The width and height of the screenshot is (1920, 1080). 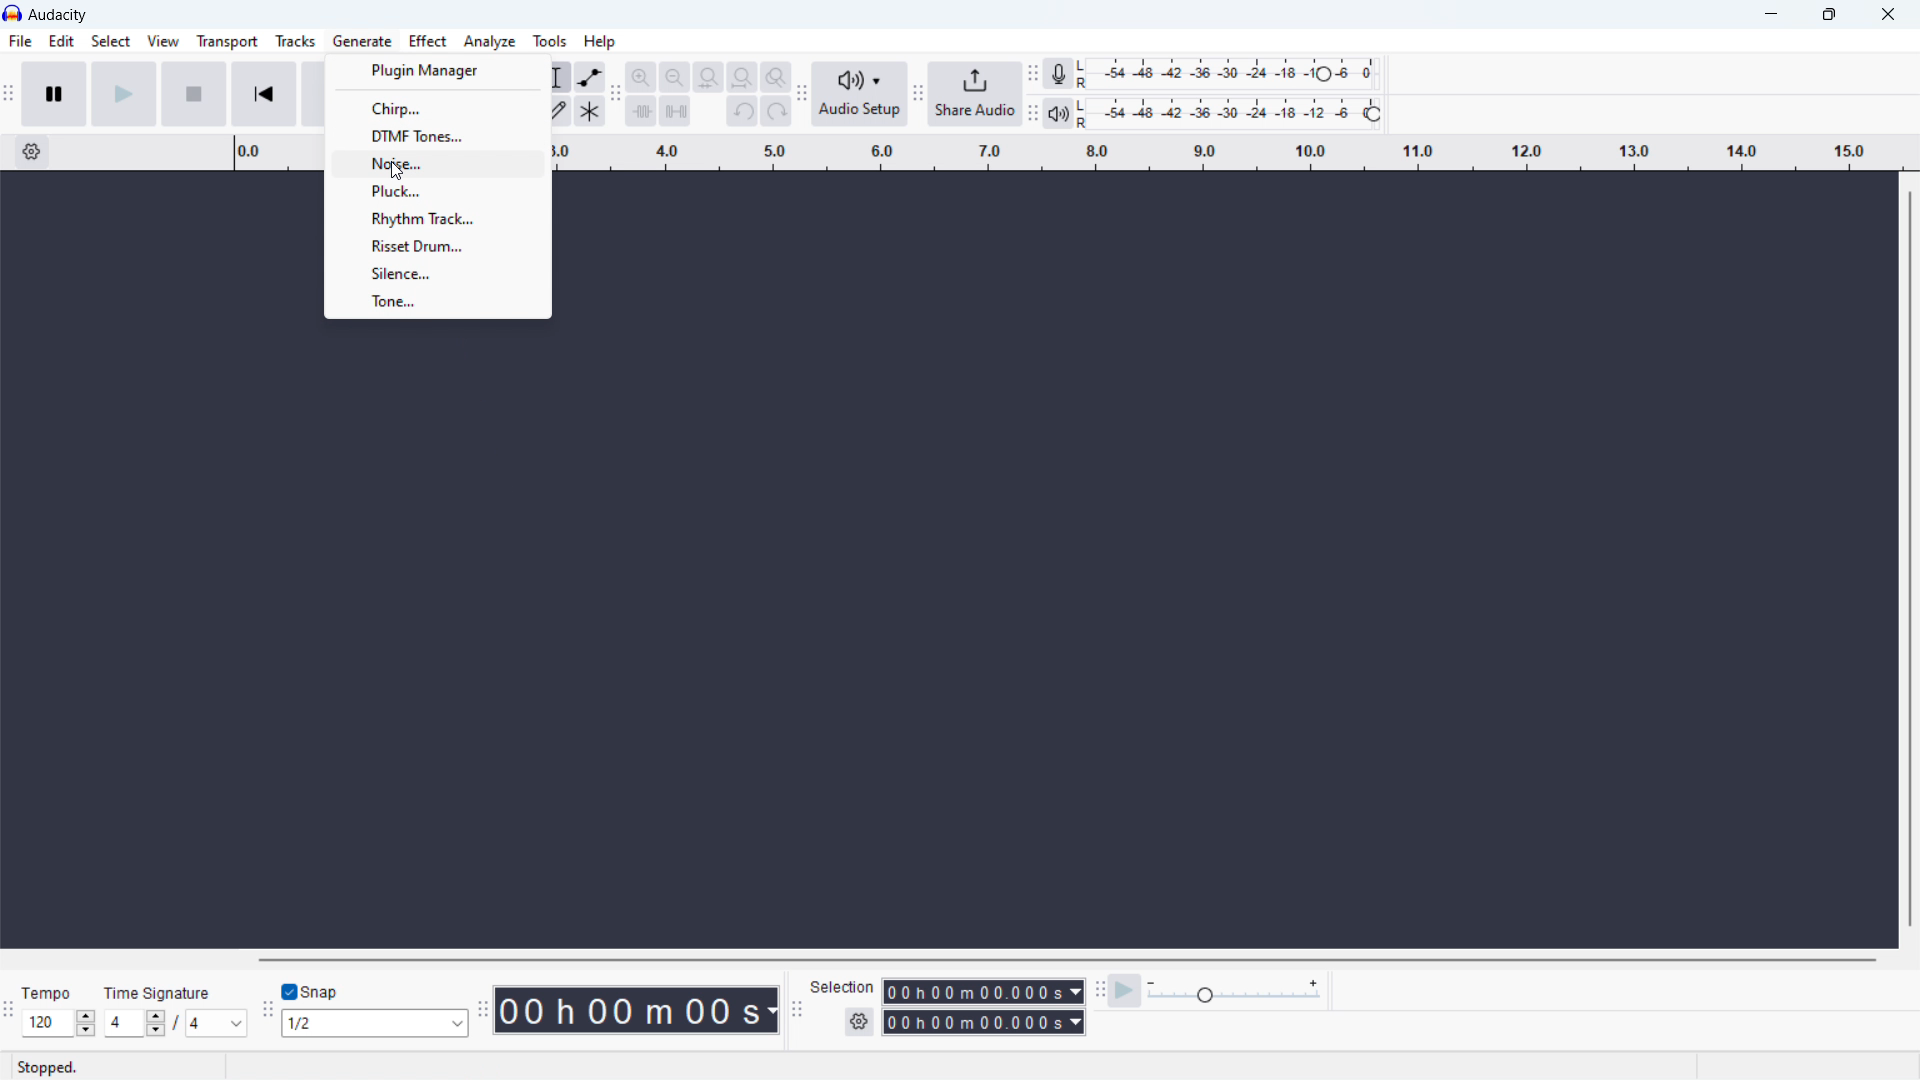 What do you see at coordinates (61, 41) in the screenshot?
I see `edit` at bounding box center [61, 41].